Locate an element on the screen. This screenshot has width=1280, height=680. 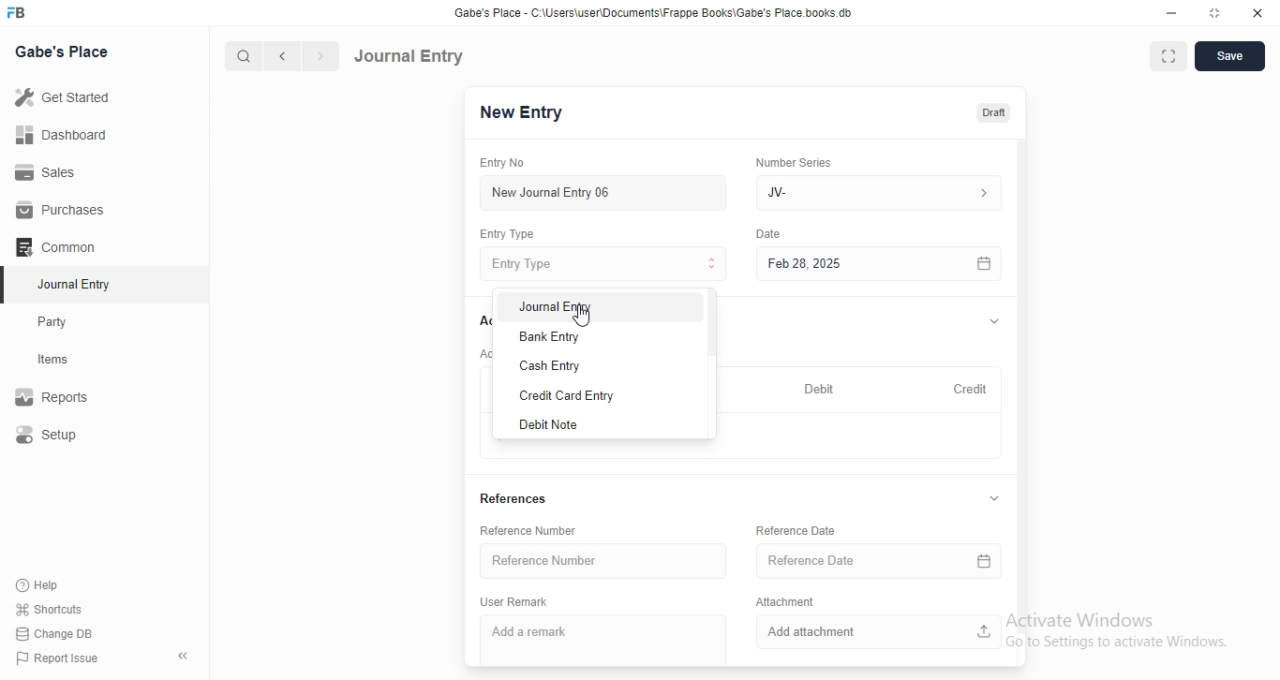
‘Help is located at coordinates (61, 585).